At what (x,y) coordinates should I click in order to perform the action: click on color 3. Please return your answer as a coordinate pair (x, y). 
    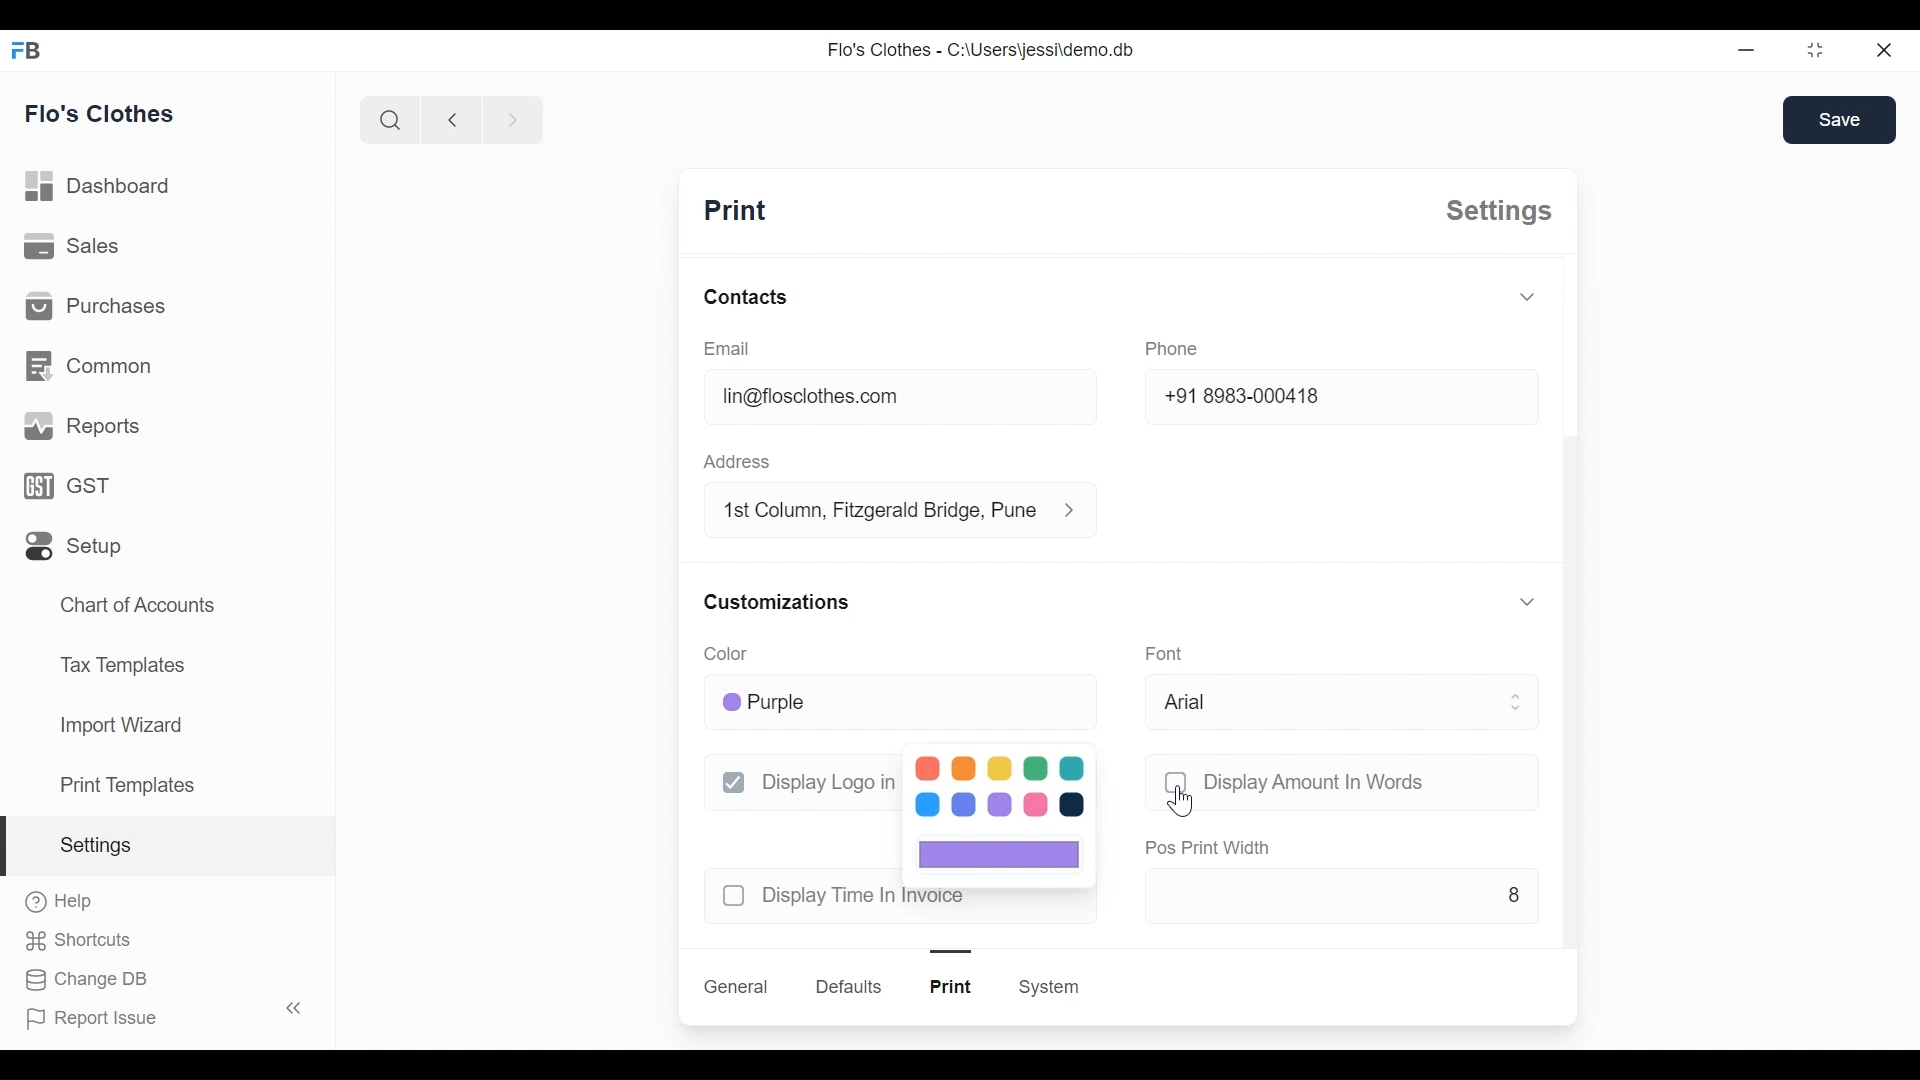
    Looking at the image, I should click on (999, 767).